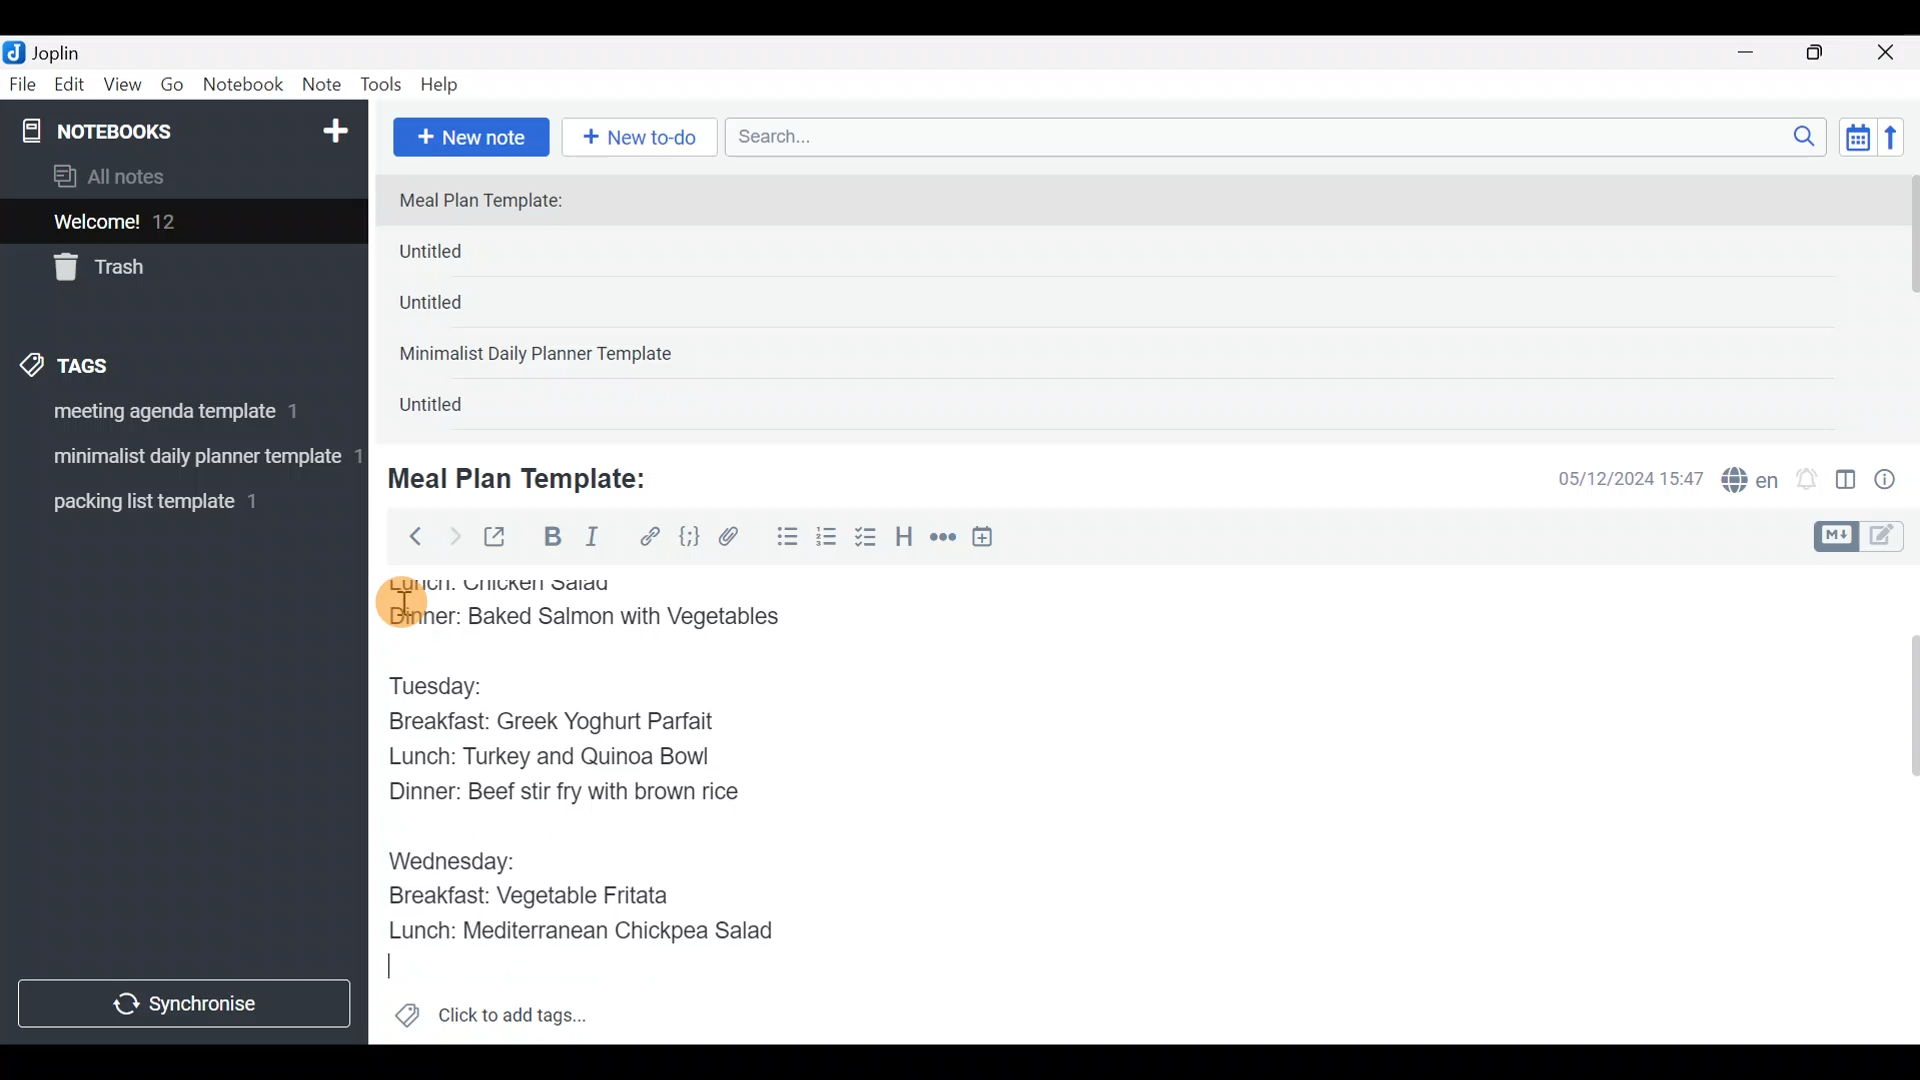 This screenshot has height=1080, width=1920. What do you see at coordinates (992, 540) in the screenshot?
I see `Insert time` at bounding box center [992, 540].